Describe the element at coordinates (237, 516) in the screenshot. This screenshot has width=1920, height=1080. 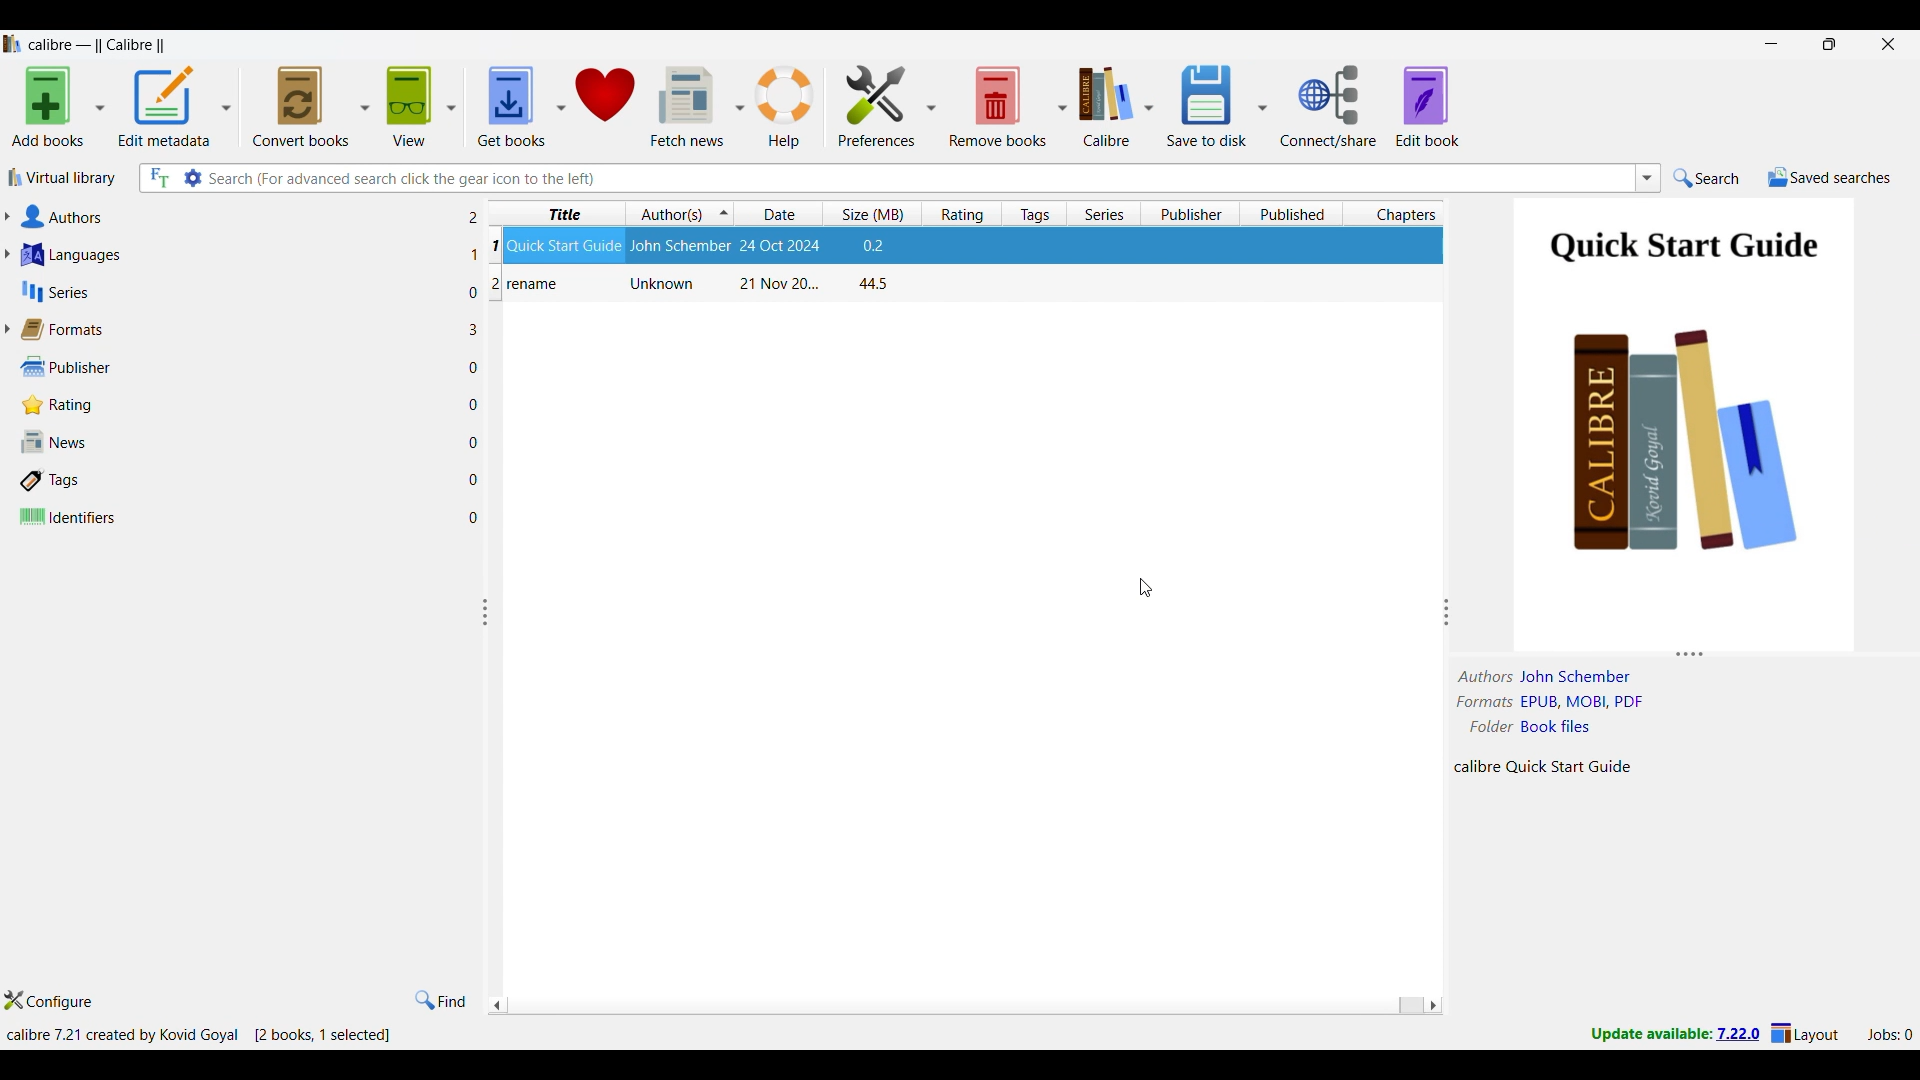
I see `Identifiers` at that location.